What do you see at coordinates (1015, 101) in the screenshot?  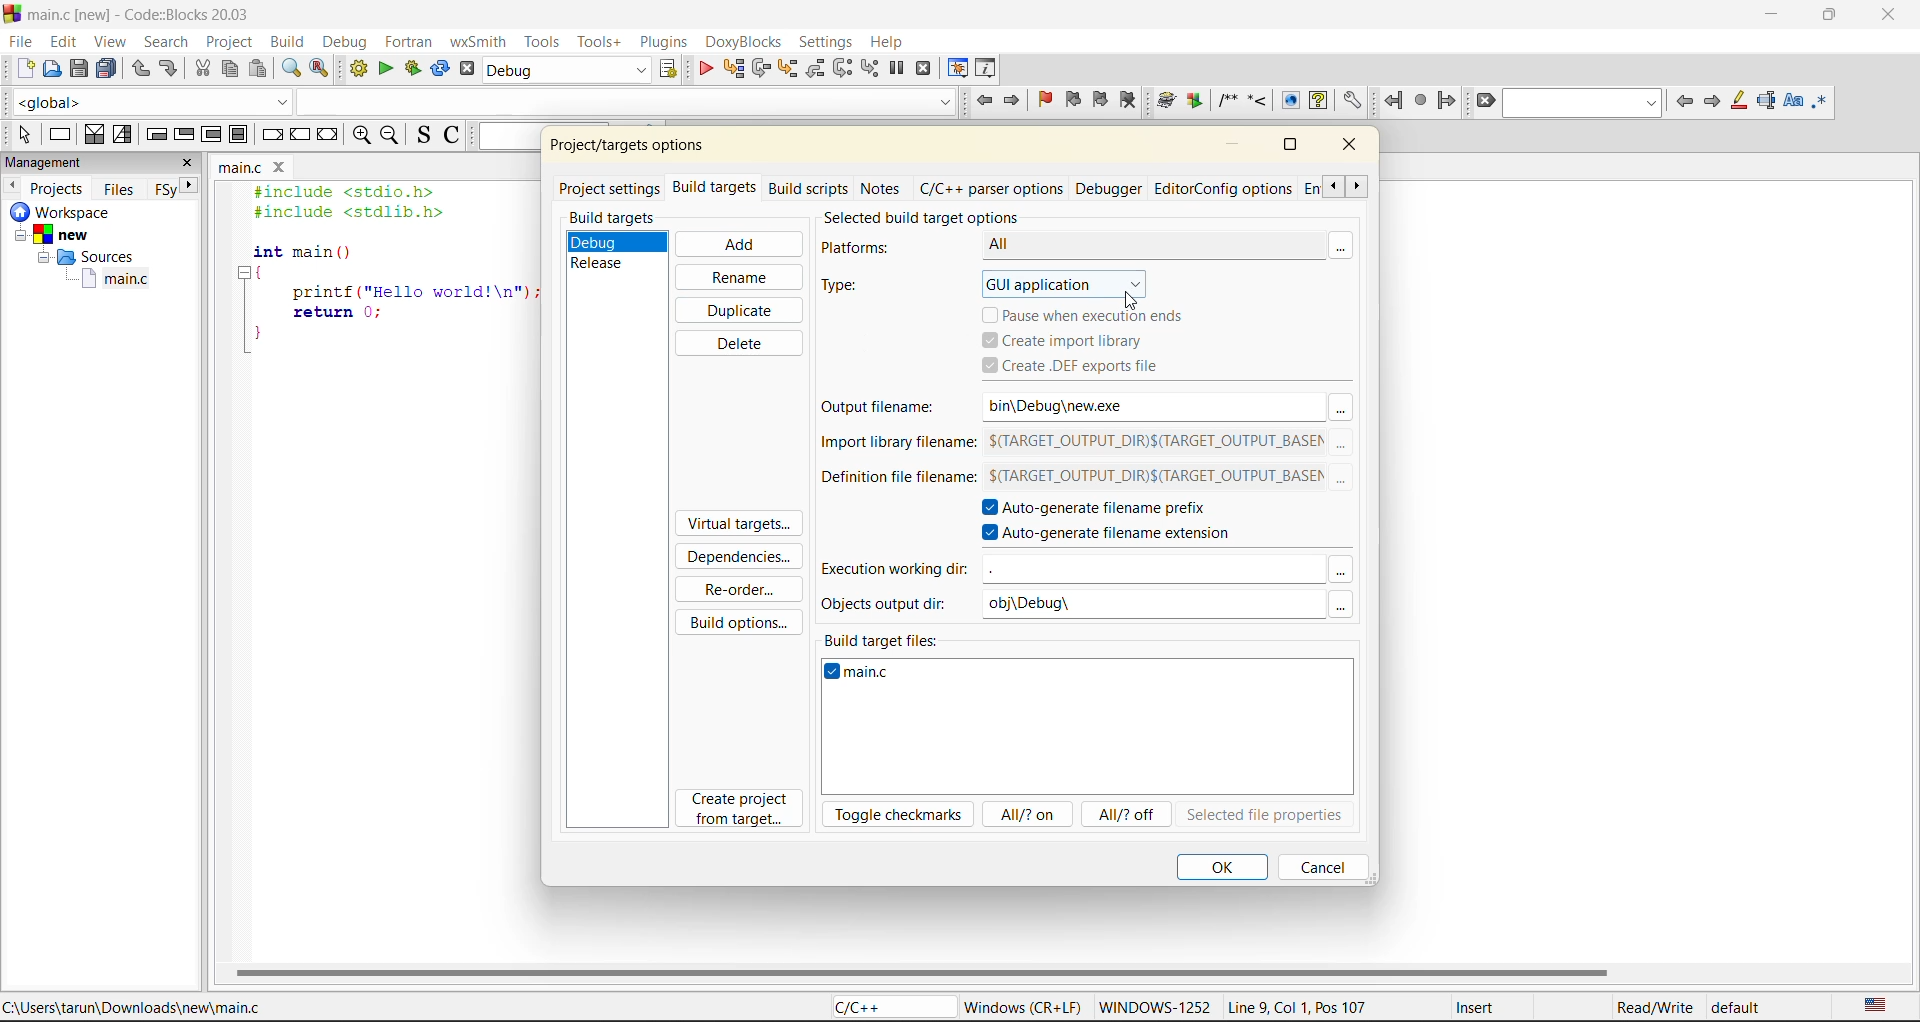 I see `jump forward` at bounding box center [1015, 101].